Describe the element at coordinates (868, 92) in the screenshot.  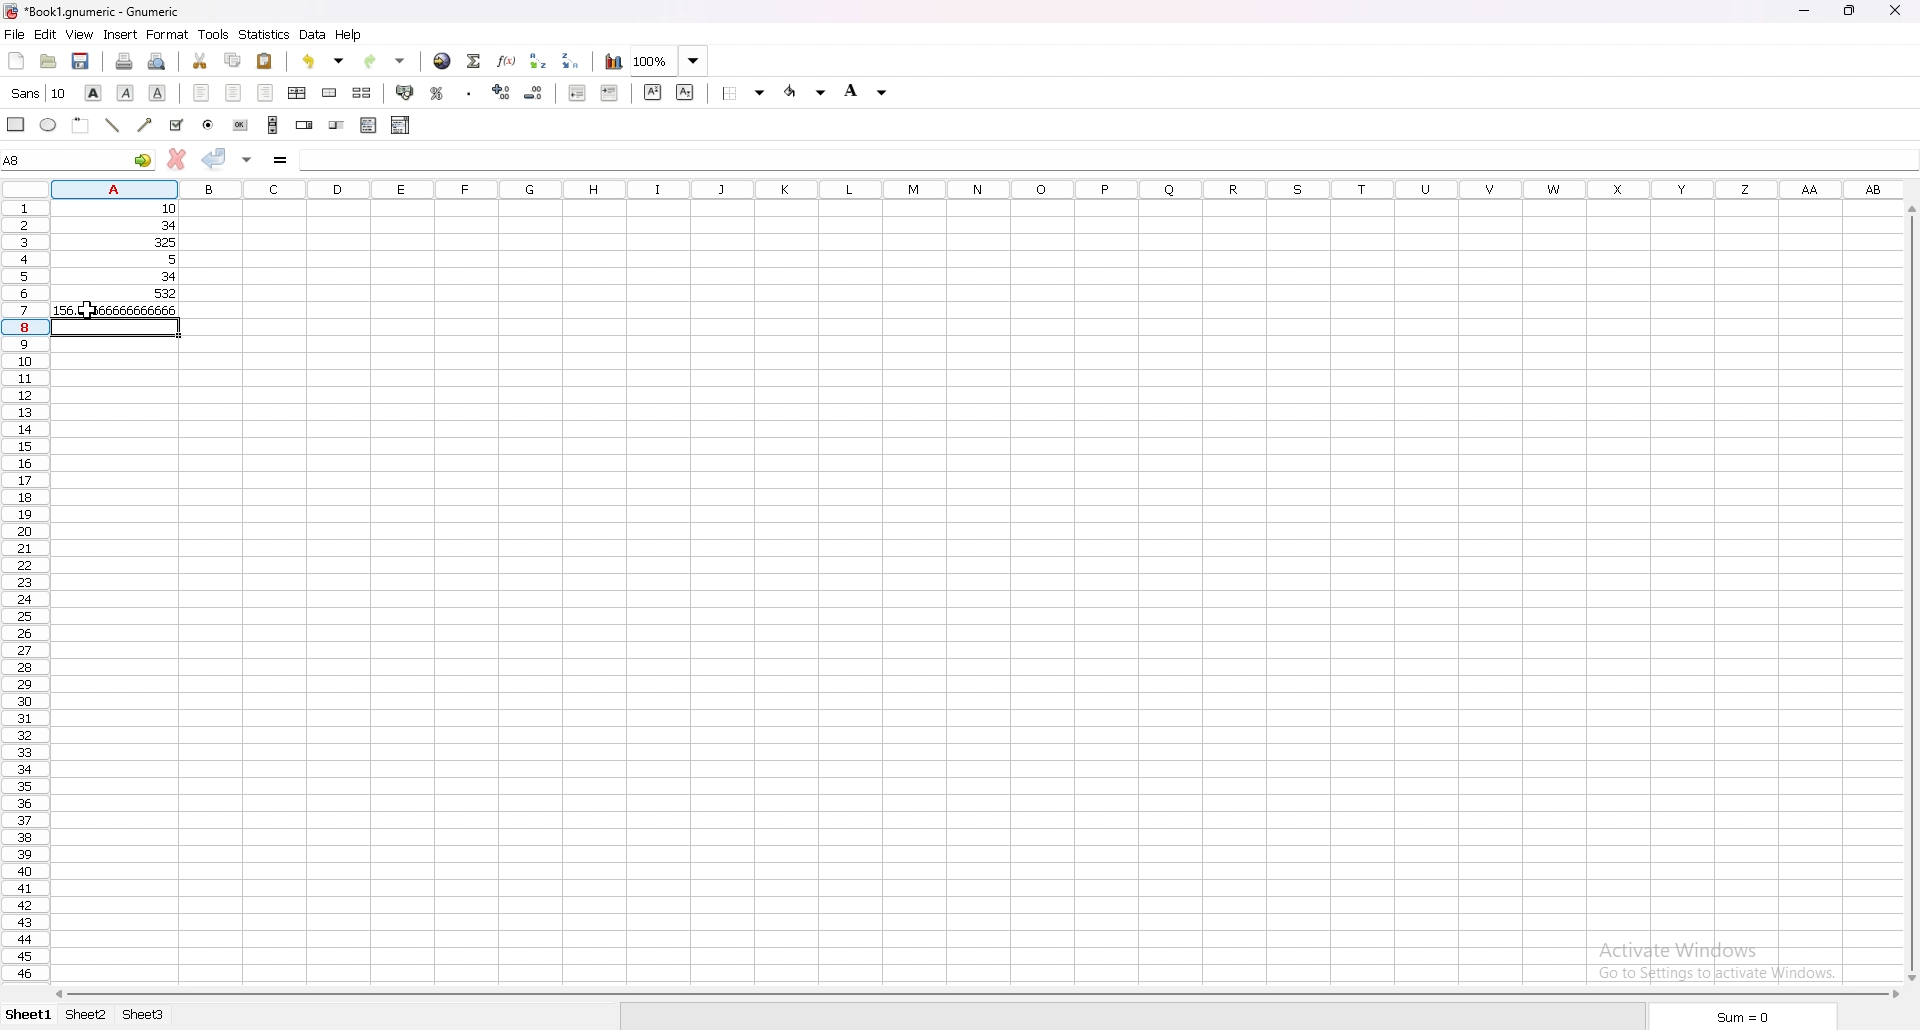
I see `background` at that location.